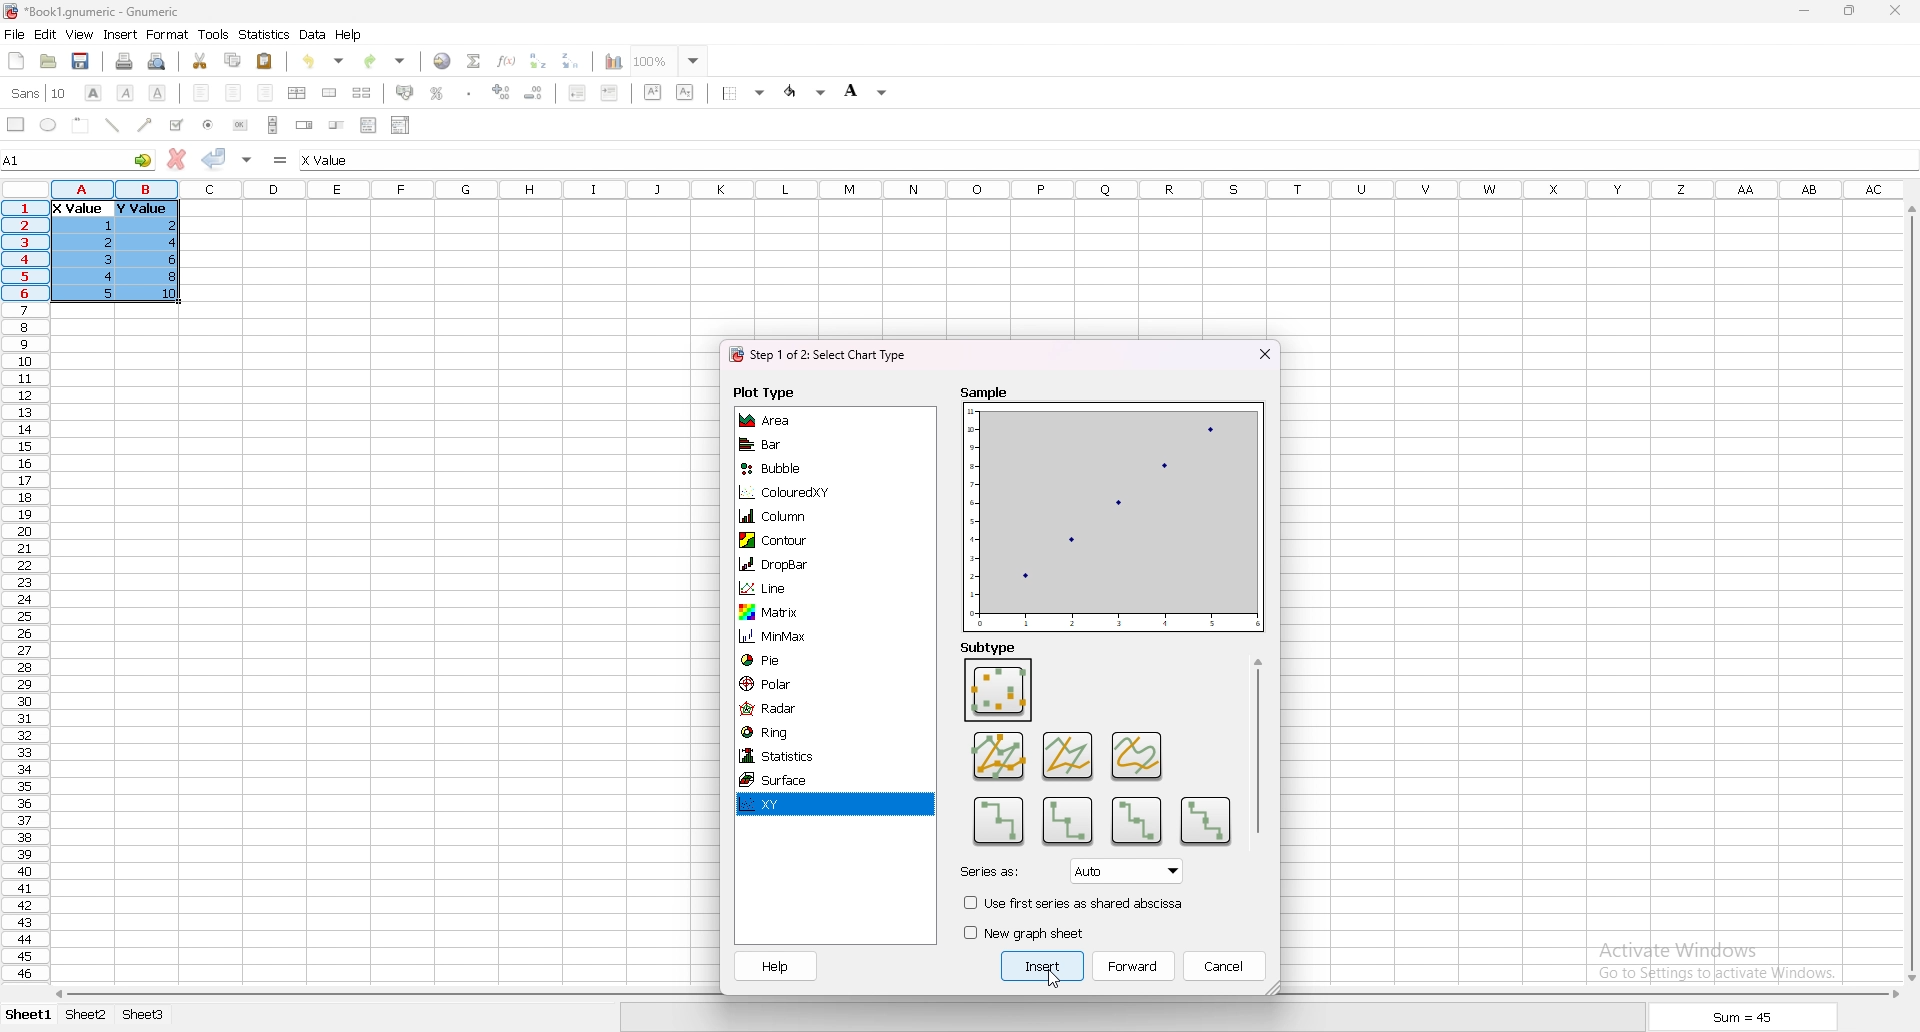 The width and height of the screenshot is (1920, 1032). I want to click on subtype, so click(1065, 821).